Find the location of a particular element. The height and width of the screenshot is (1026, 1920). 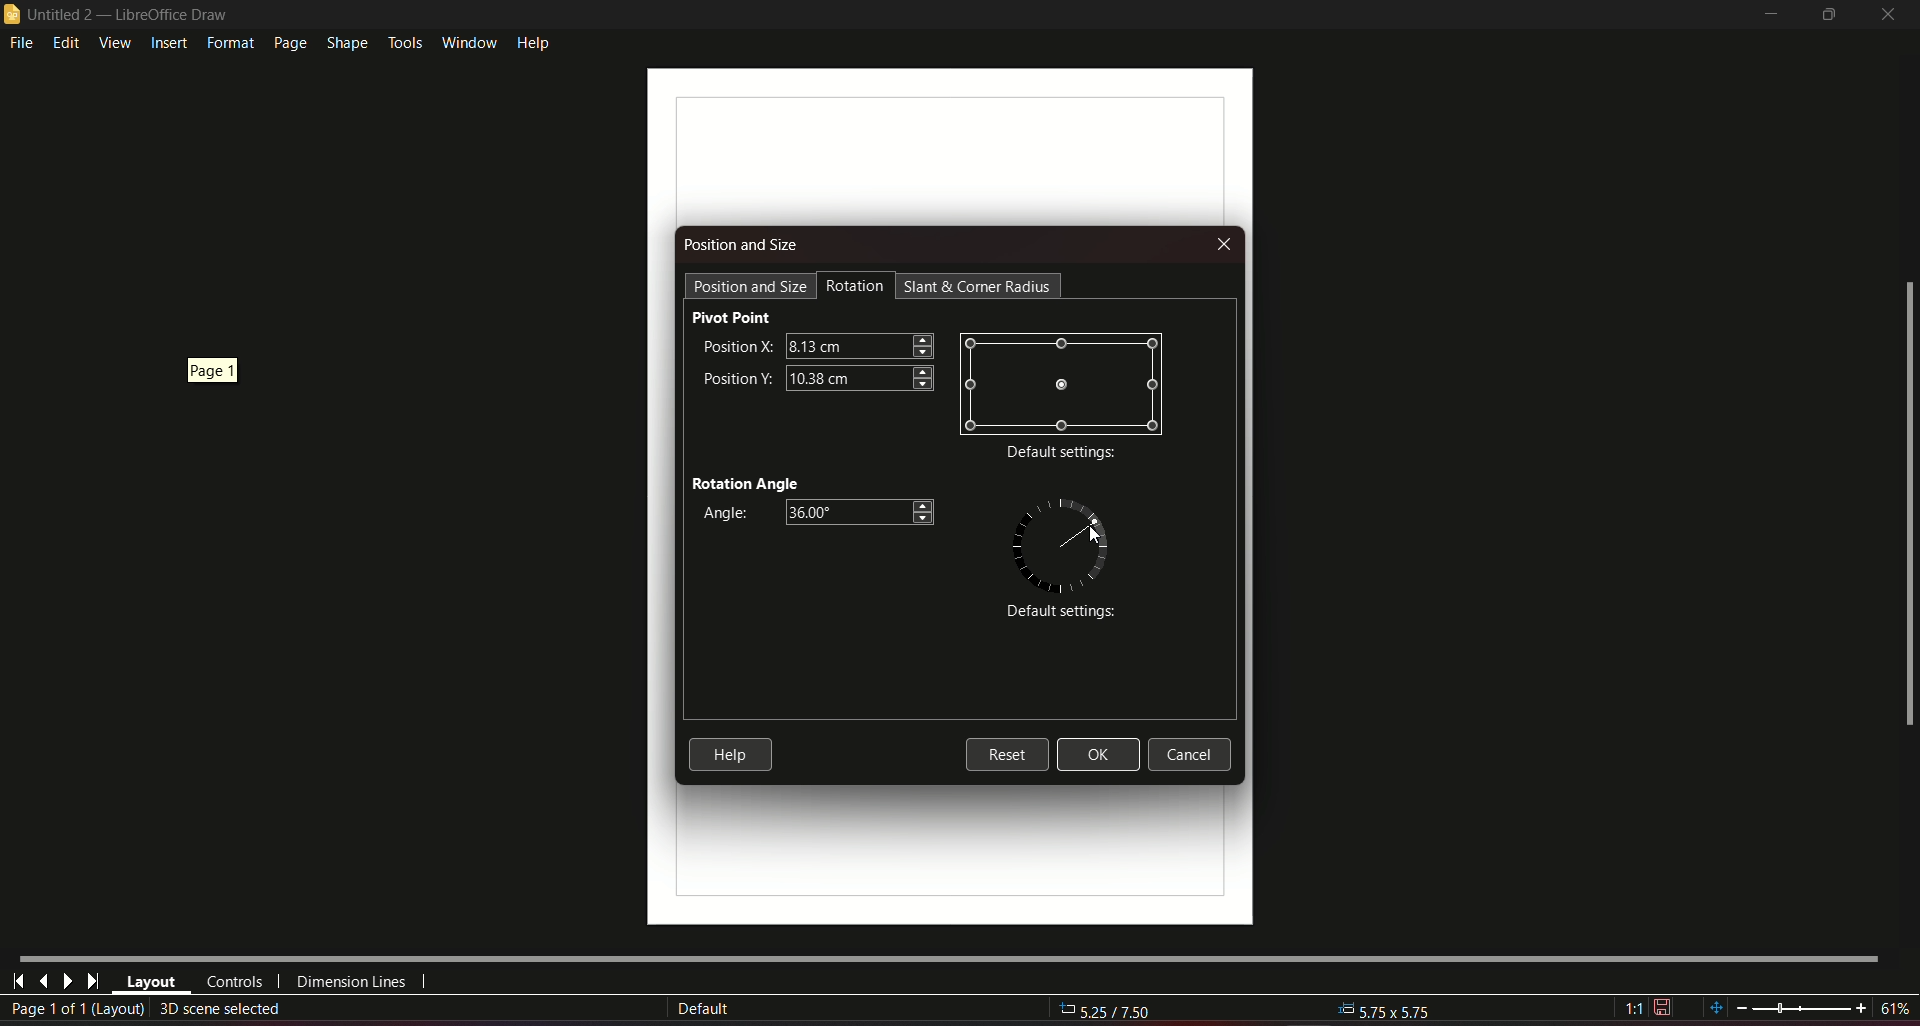

page 1 is located at coordinates (214, 367).